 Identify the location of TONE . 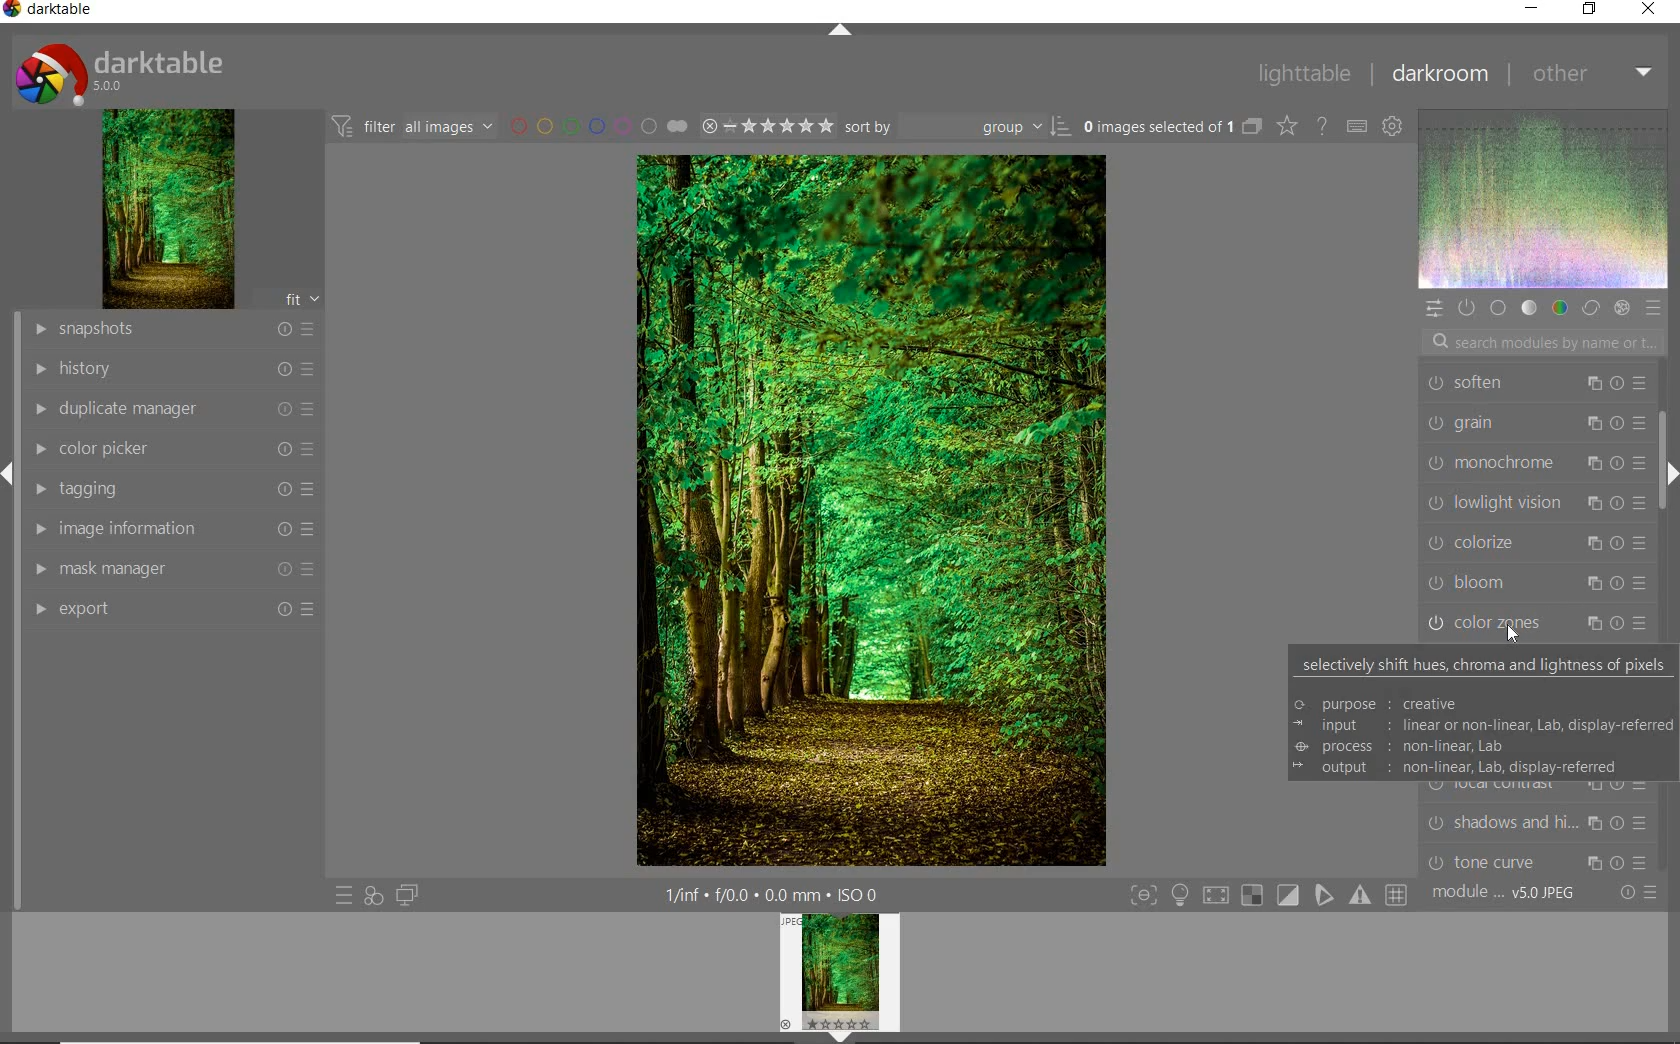
(1528, 308).